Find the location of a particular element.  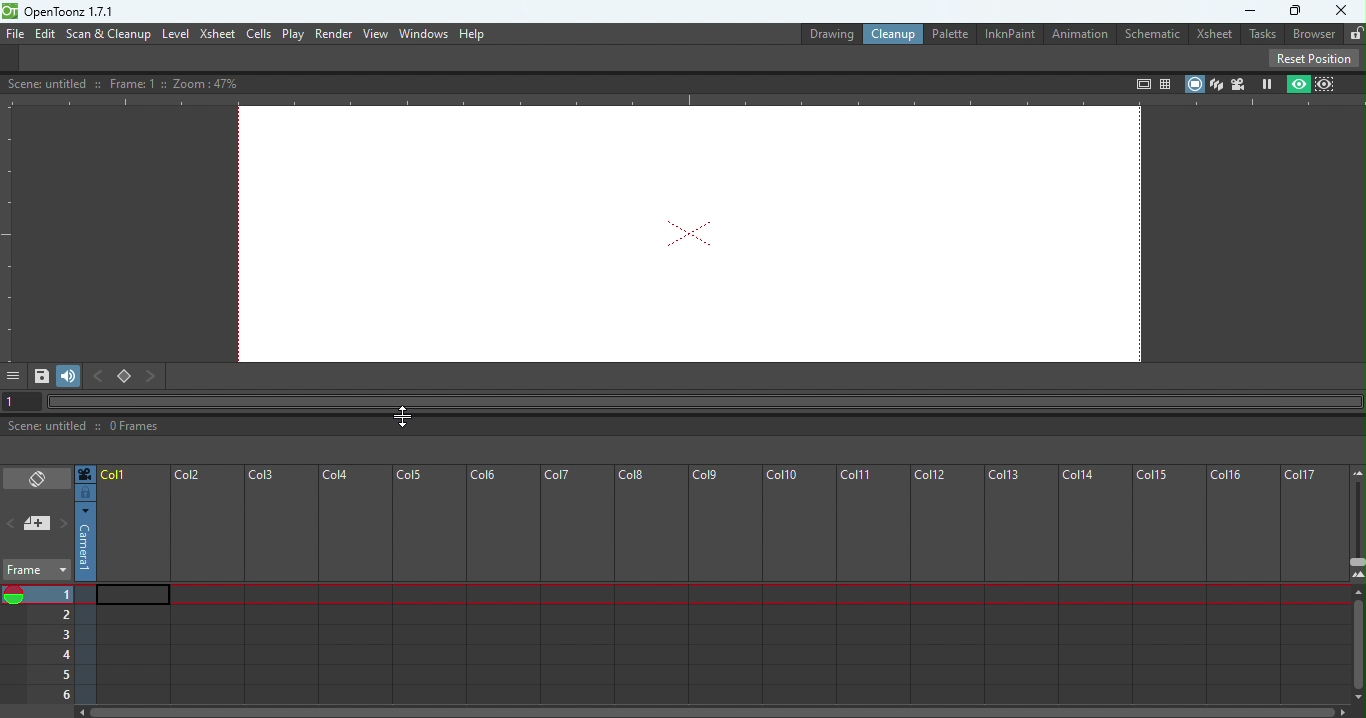

Next key is located at coordinates (159, 375).